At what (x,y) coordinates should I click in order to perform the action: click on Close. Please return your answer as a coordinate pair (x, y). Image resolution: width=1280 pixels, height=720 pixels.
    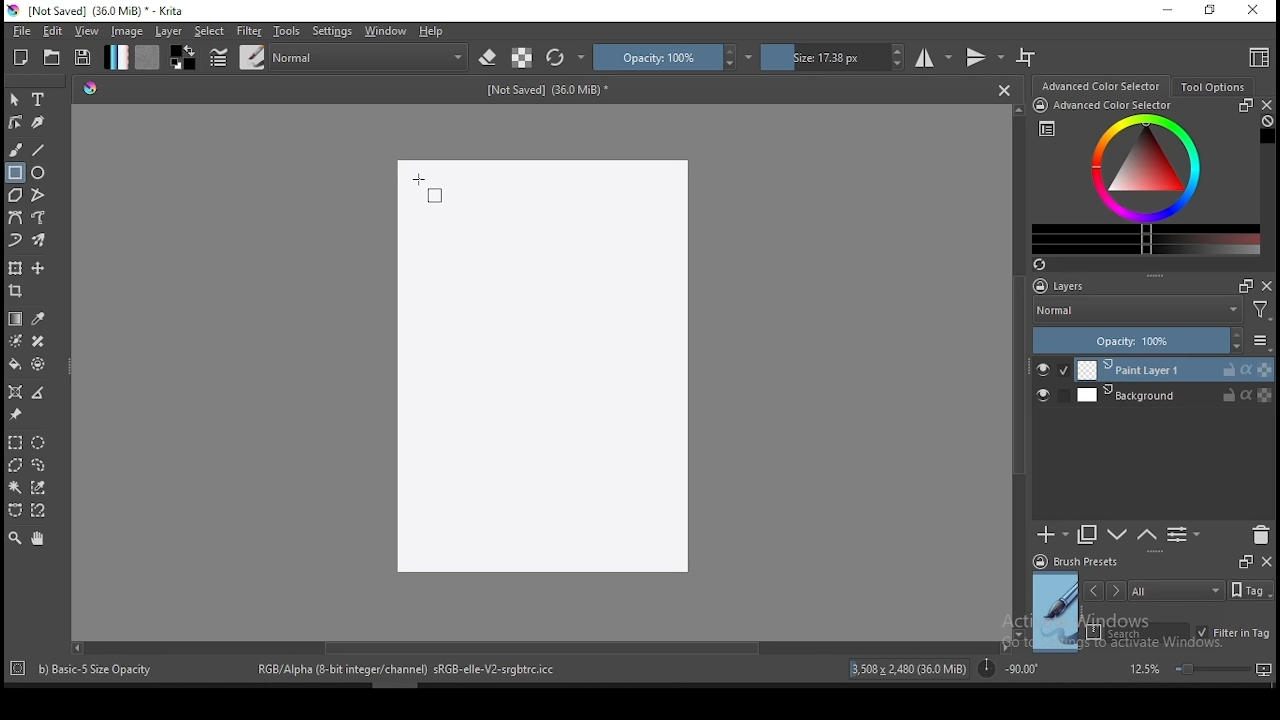
    Looking at the image, I should click on (1004, 89).